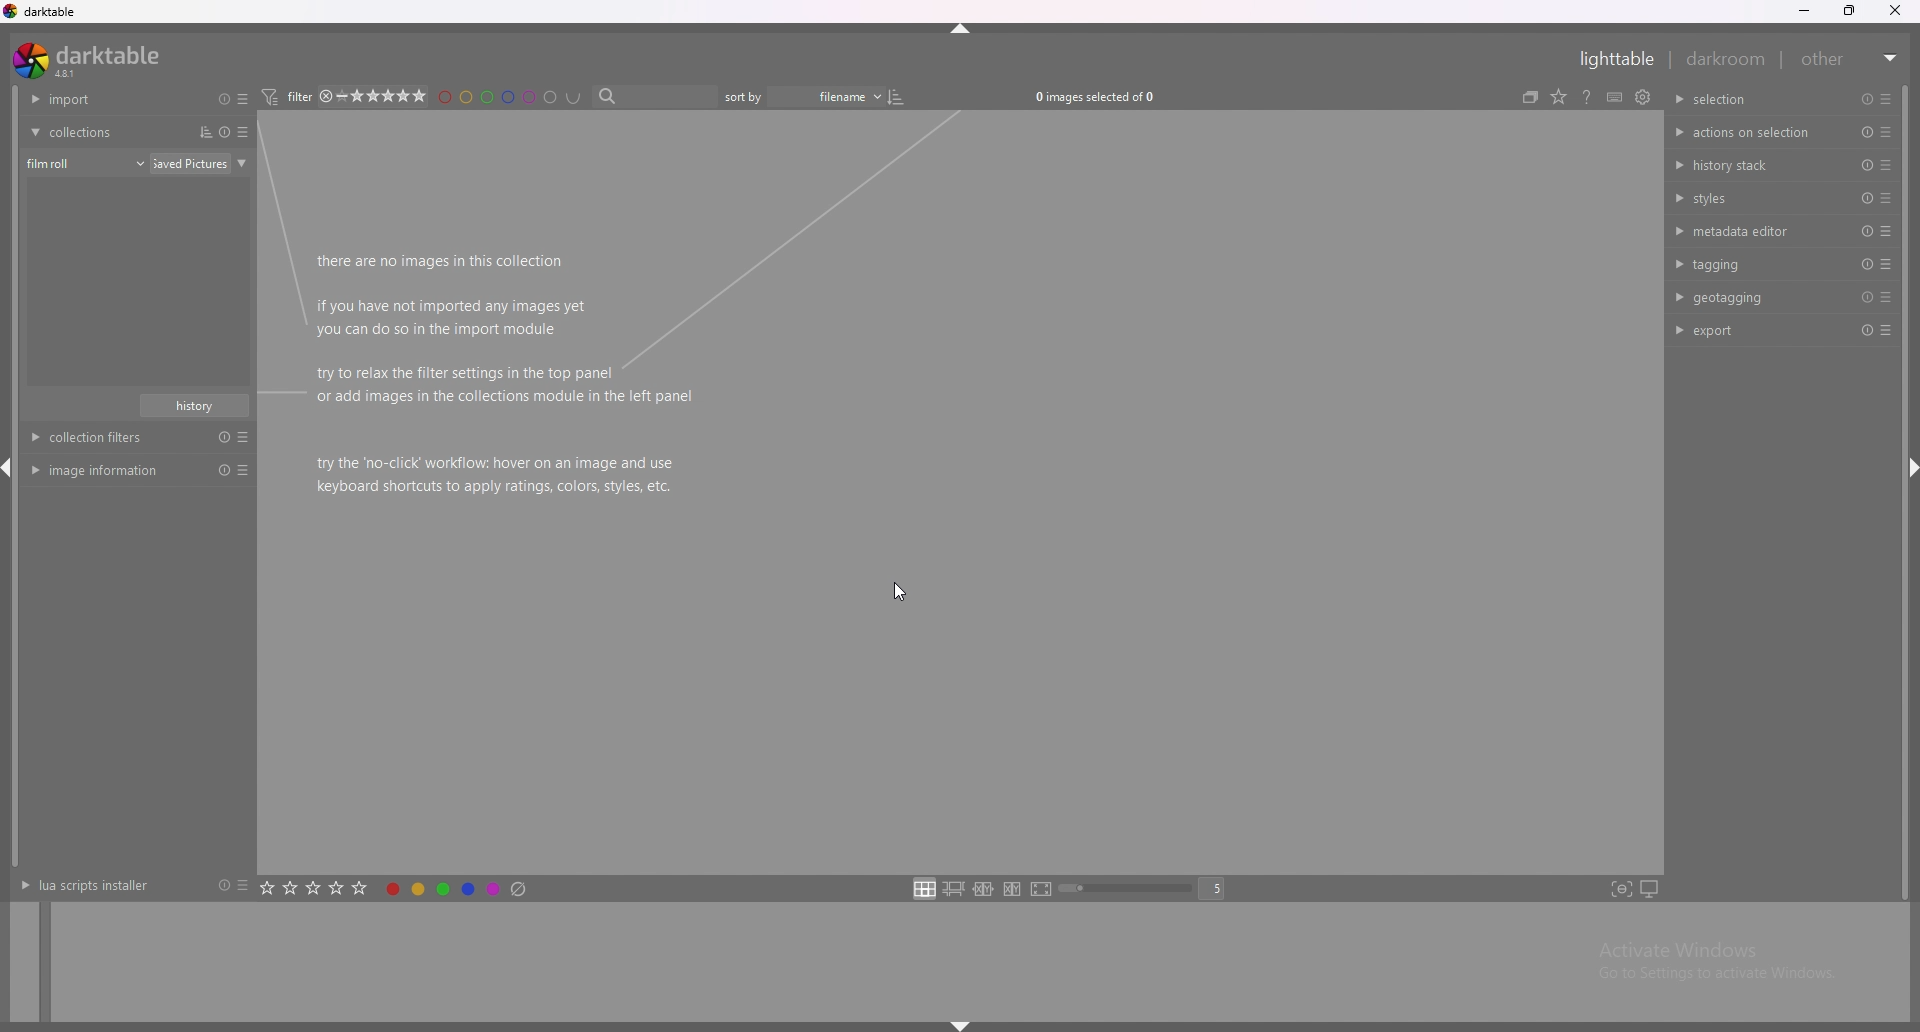 Image resolution: width=1920 pixels, height=1032 pixels. I want to click on history name, so click(195, 406).